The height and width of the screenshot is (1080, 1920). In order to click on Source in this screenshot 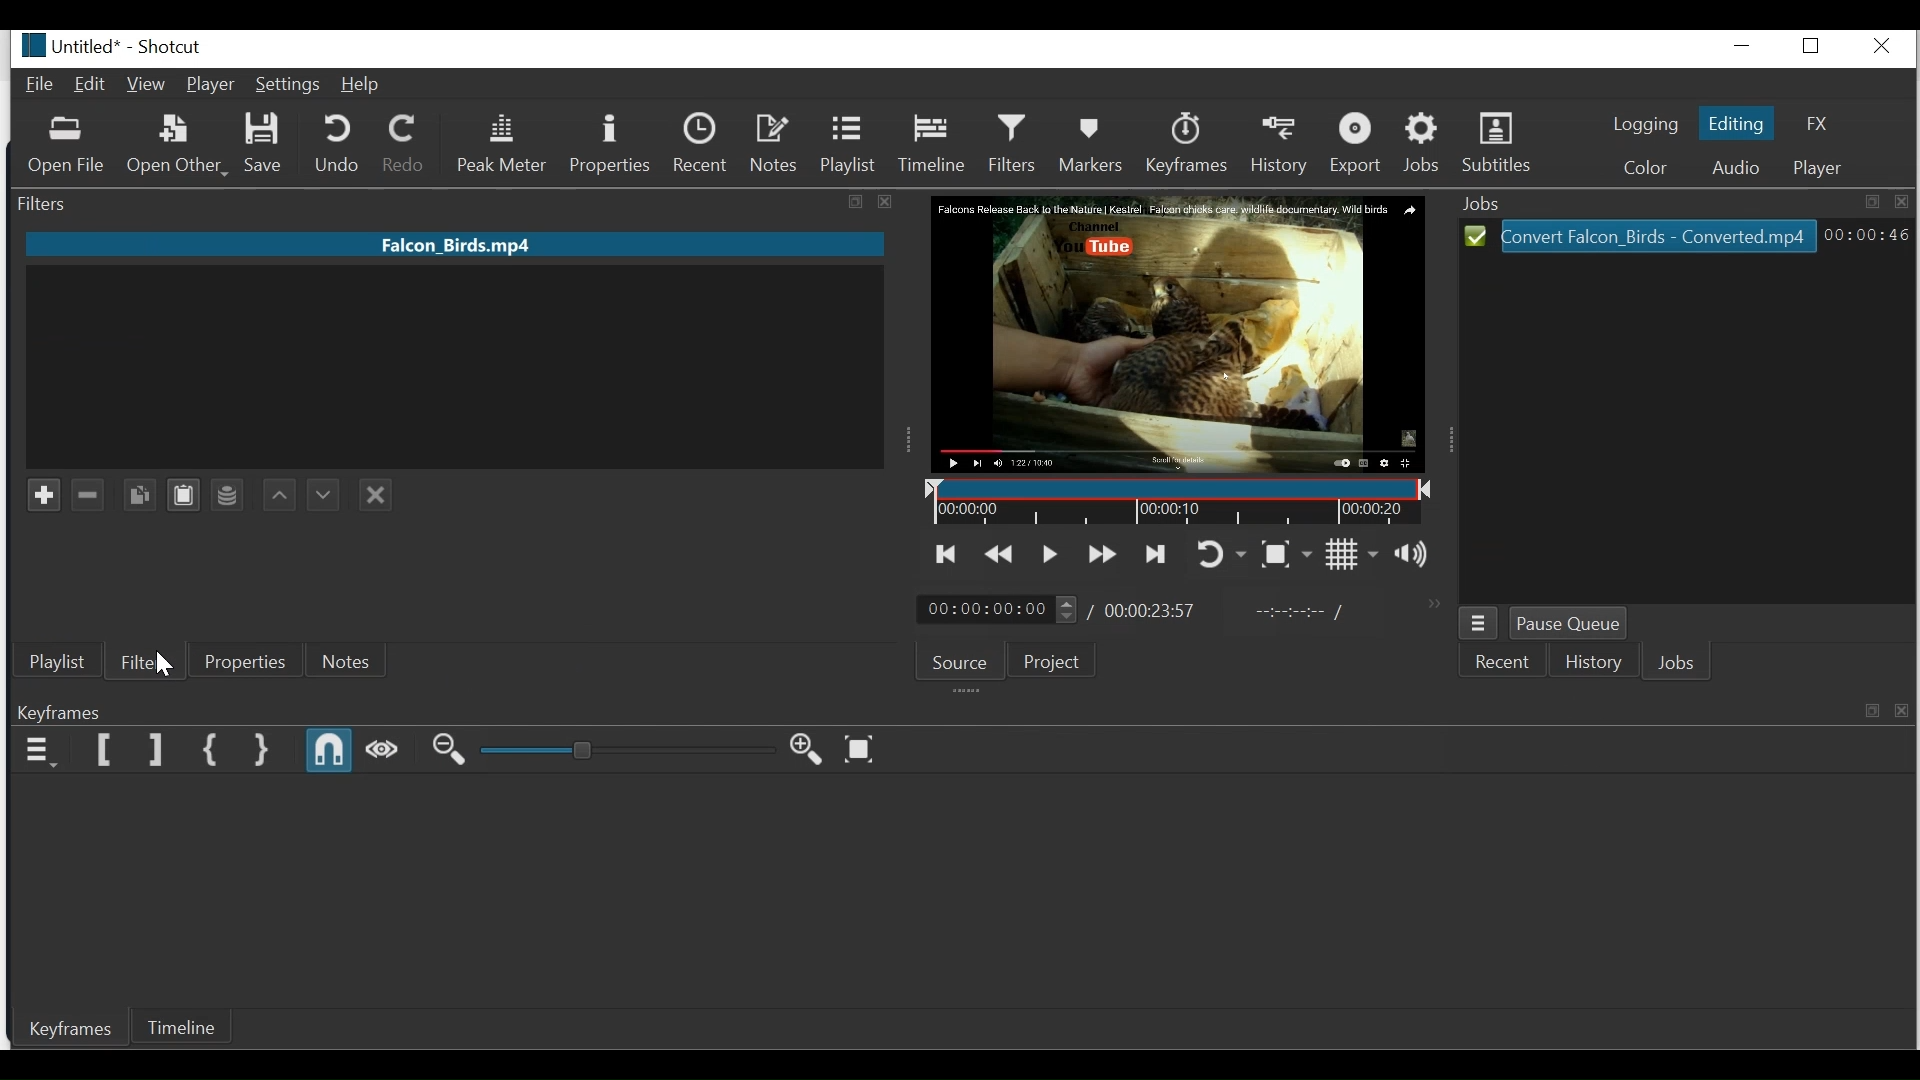, I will do `click(963, 661)`.